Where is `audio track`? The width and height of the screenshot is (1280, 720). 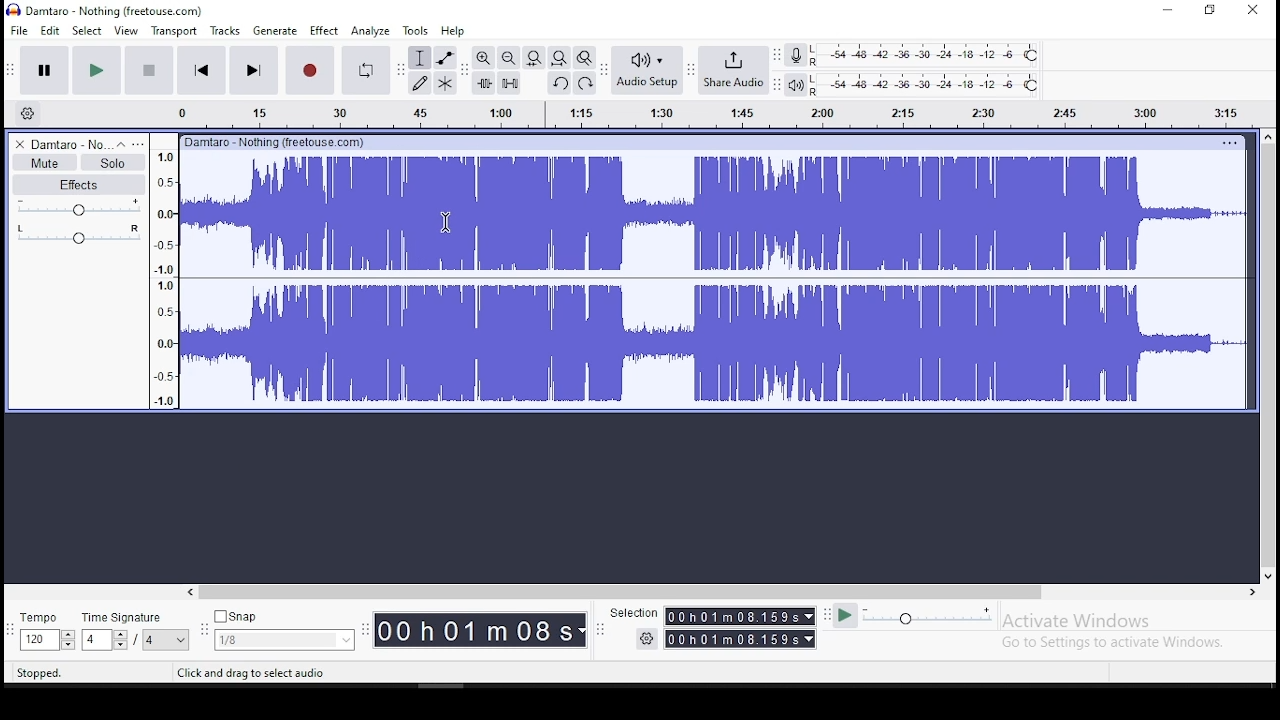 audio track is located at coordinates (713, 213).